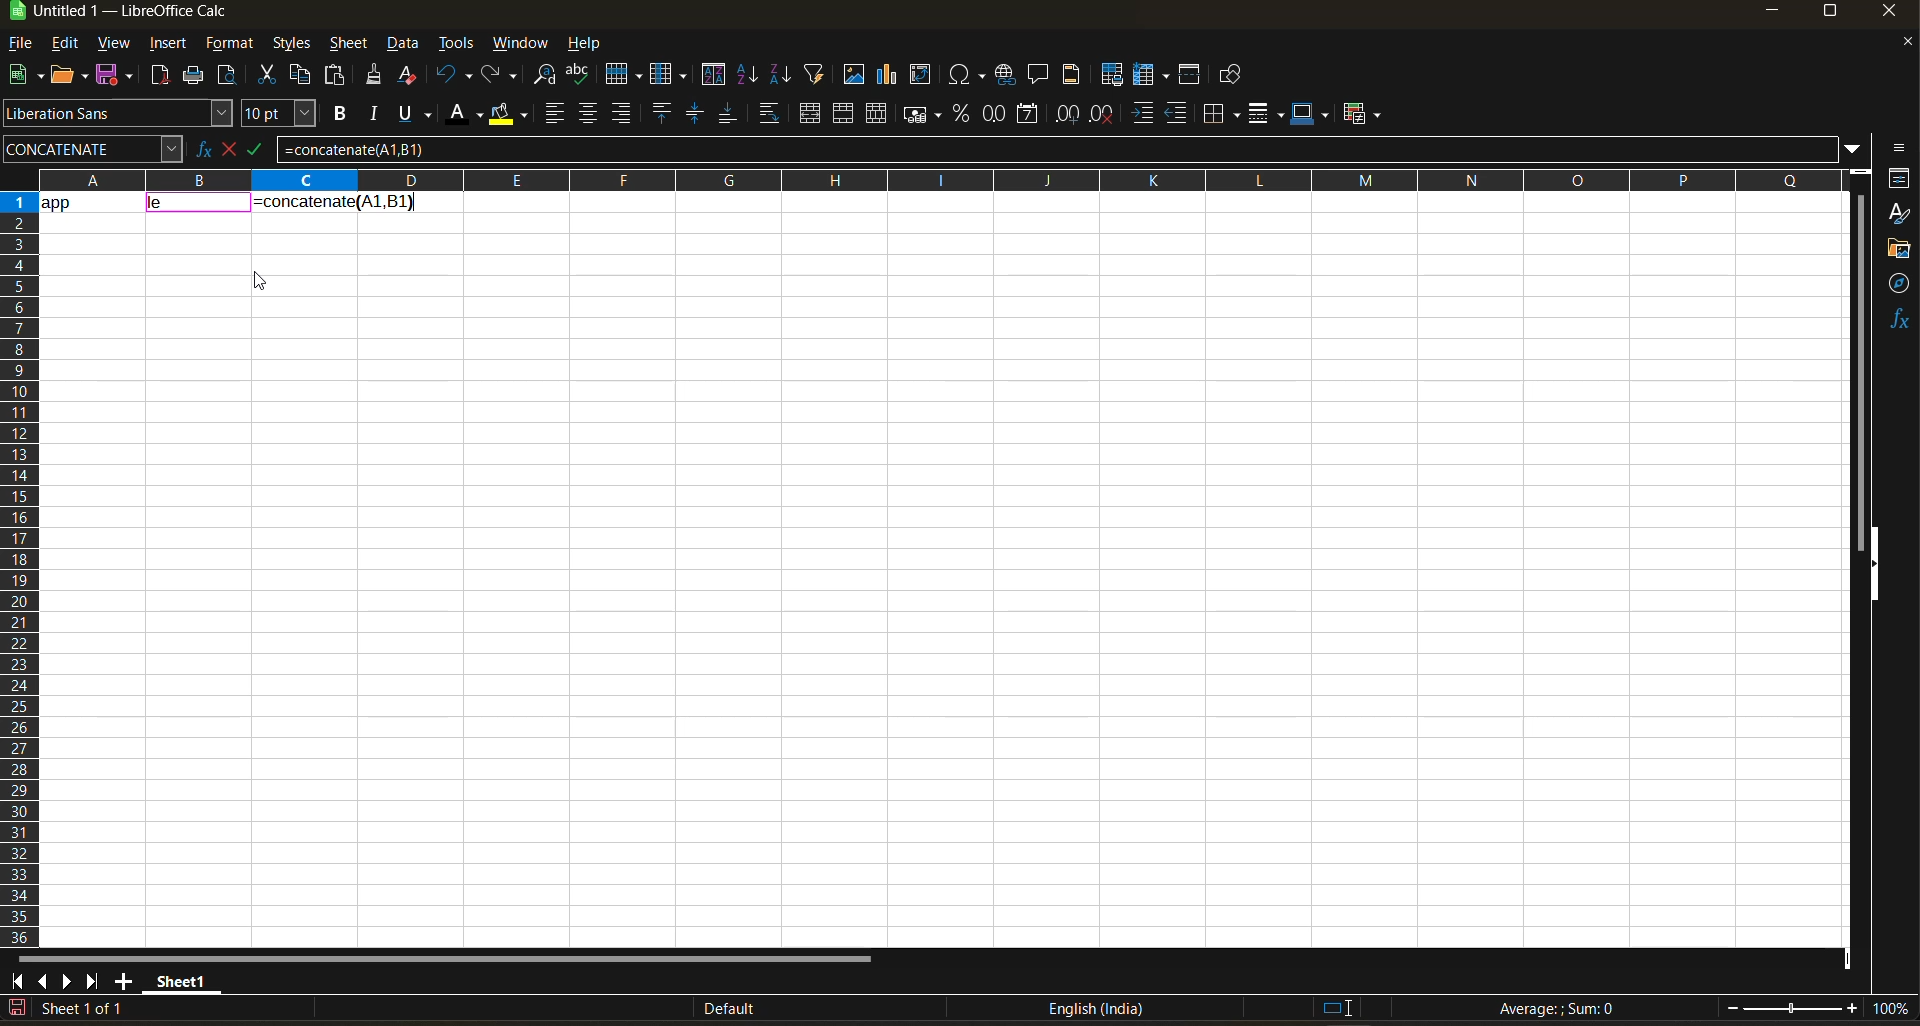 The width and height of the screenshot is (1920, 1026). What do you see at coordinates (507, 115) in the screenshot?
I see `background color` at bounding box center [507, 115].